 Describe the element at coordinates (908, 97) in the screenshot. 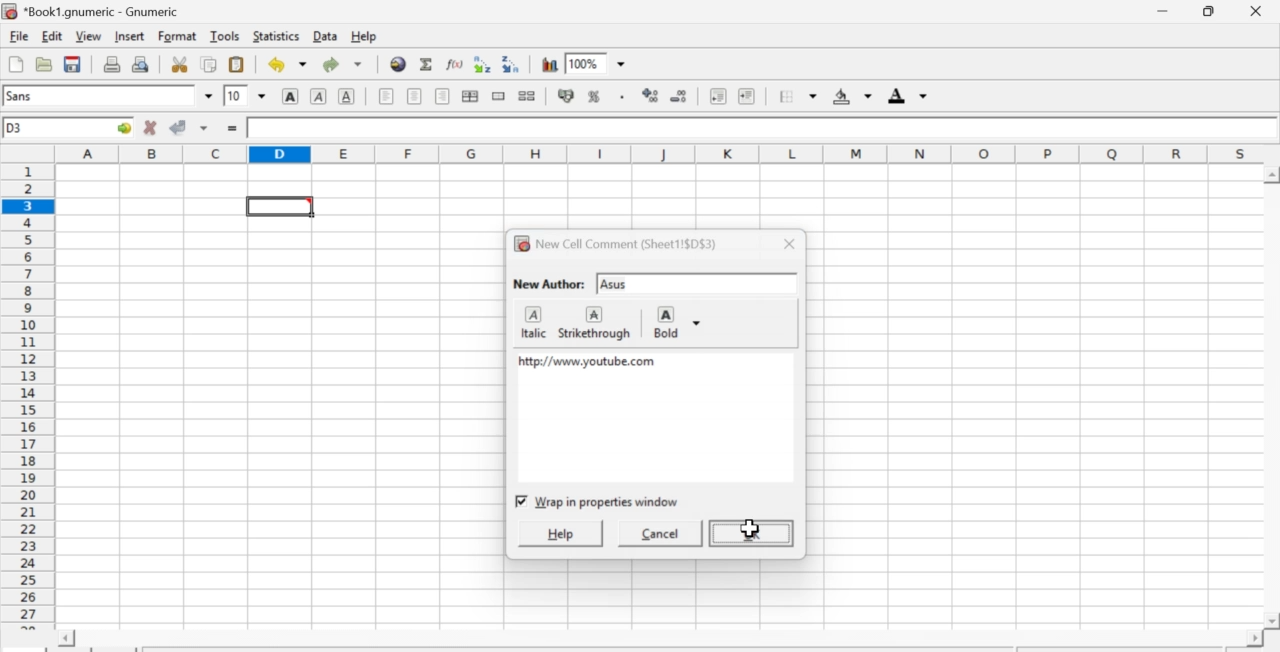

I see `Foreground` at that location.